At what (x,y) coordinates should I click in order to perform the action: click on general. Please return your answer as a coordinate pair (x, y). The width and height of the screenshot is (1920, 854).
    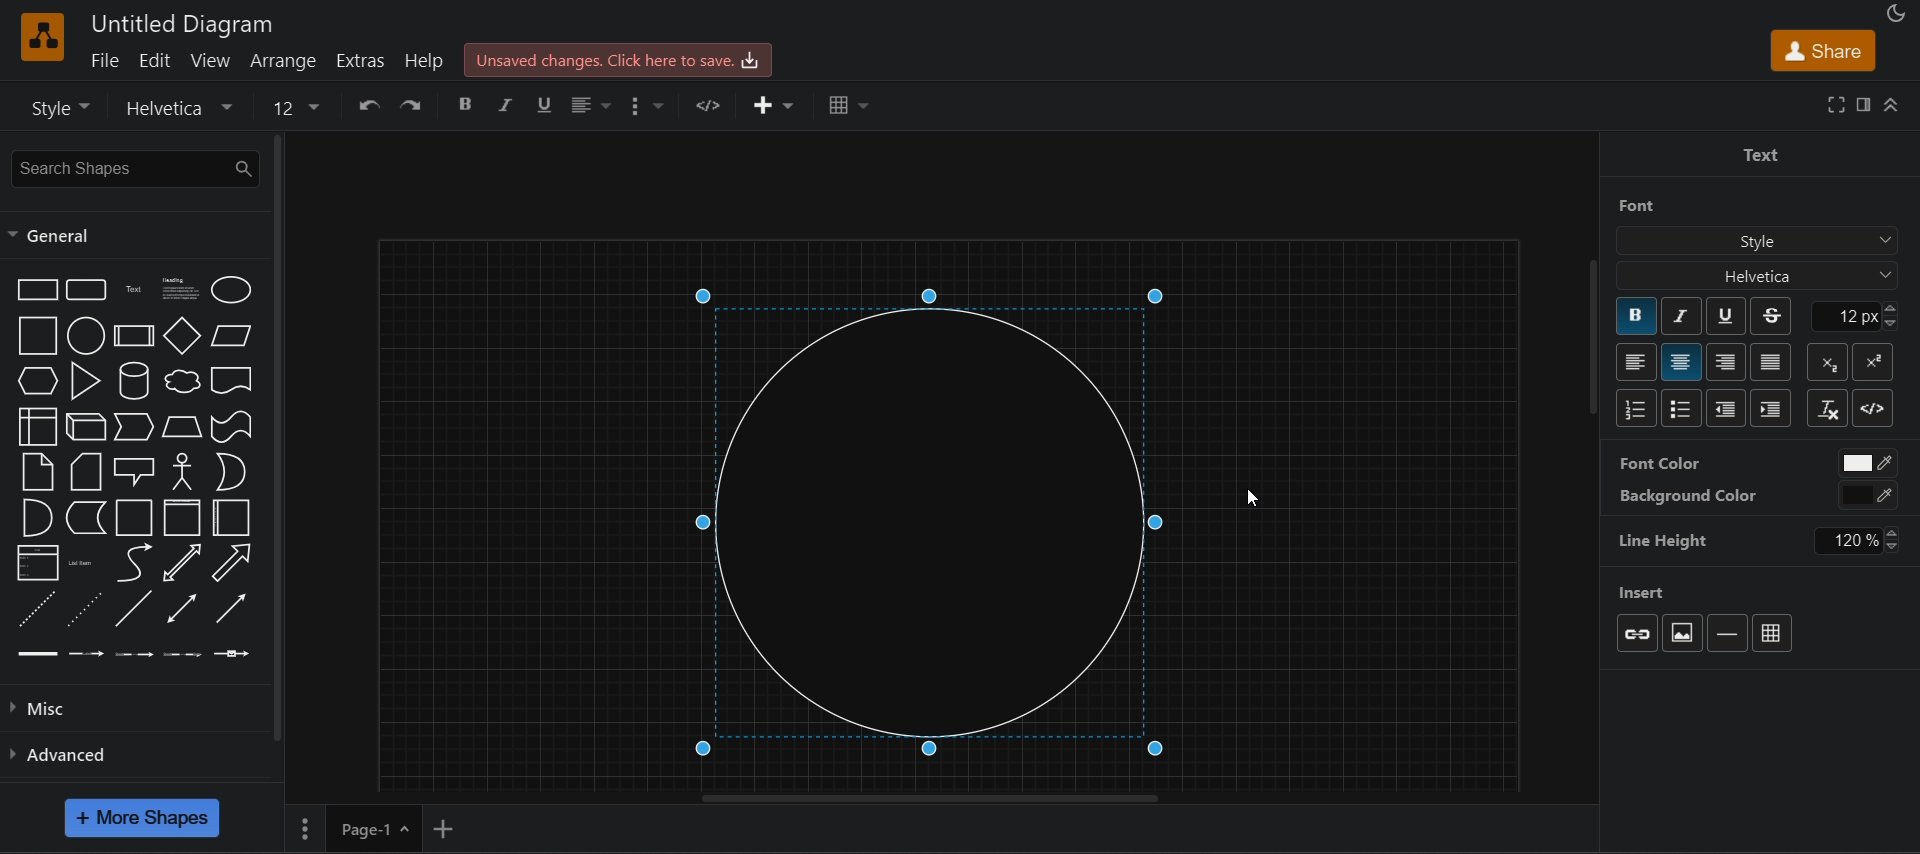
    Looking at the image, I should click on (49, 237).